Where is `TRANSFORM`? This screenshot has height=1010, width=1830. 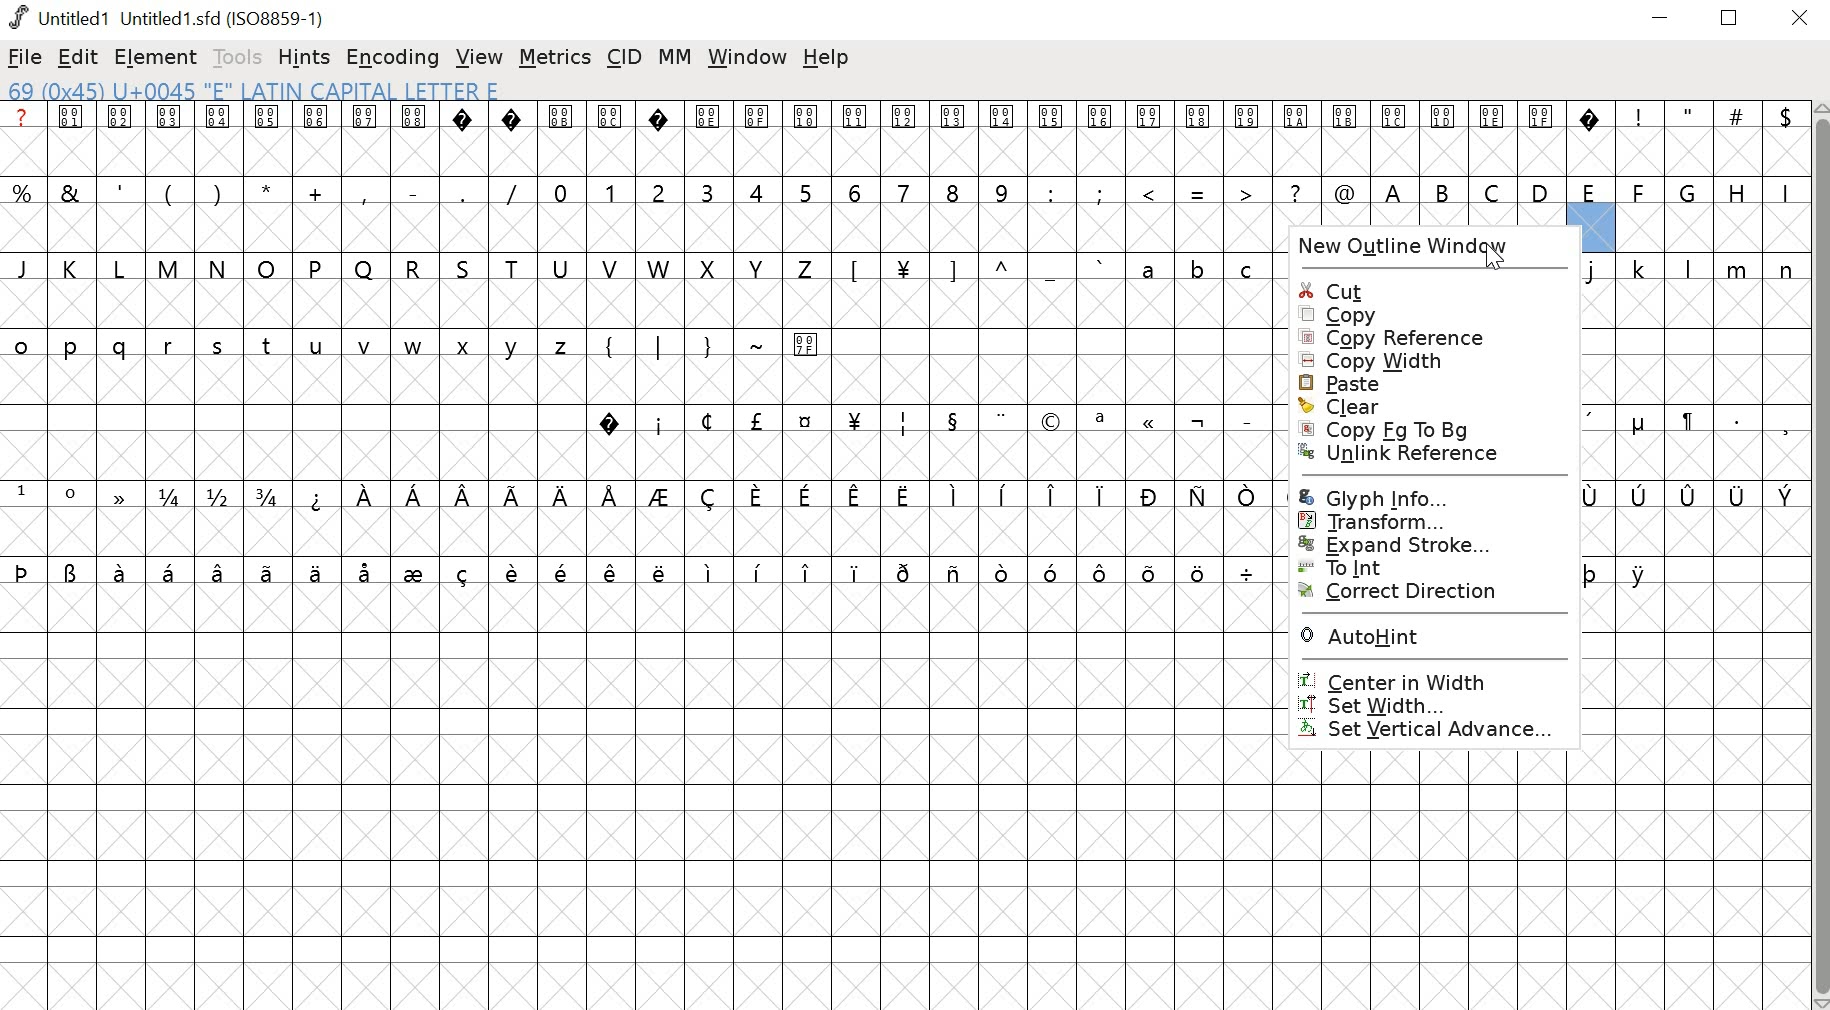 TRANSFORM is located at coordinates (1422, 519).